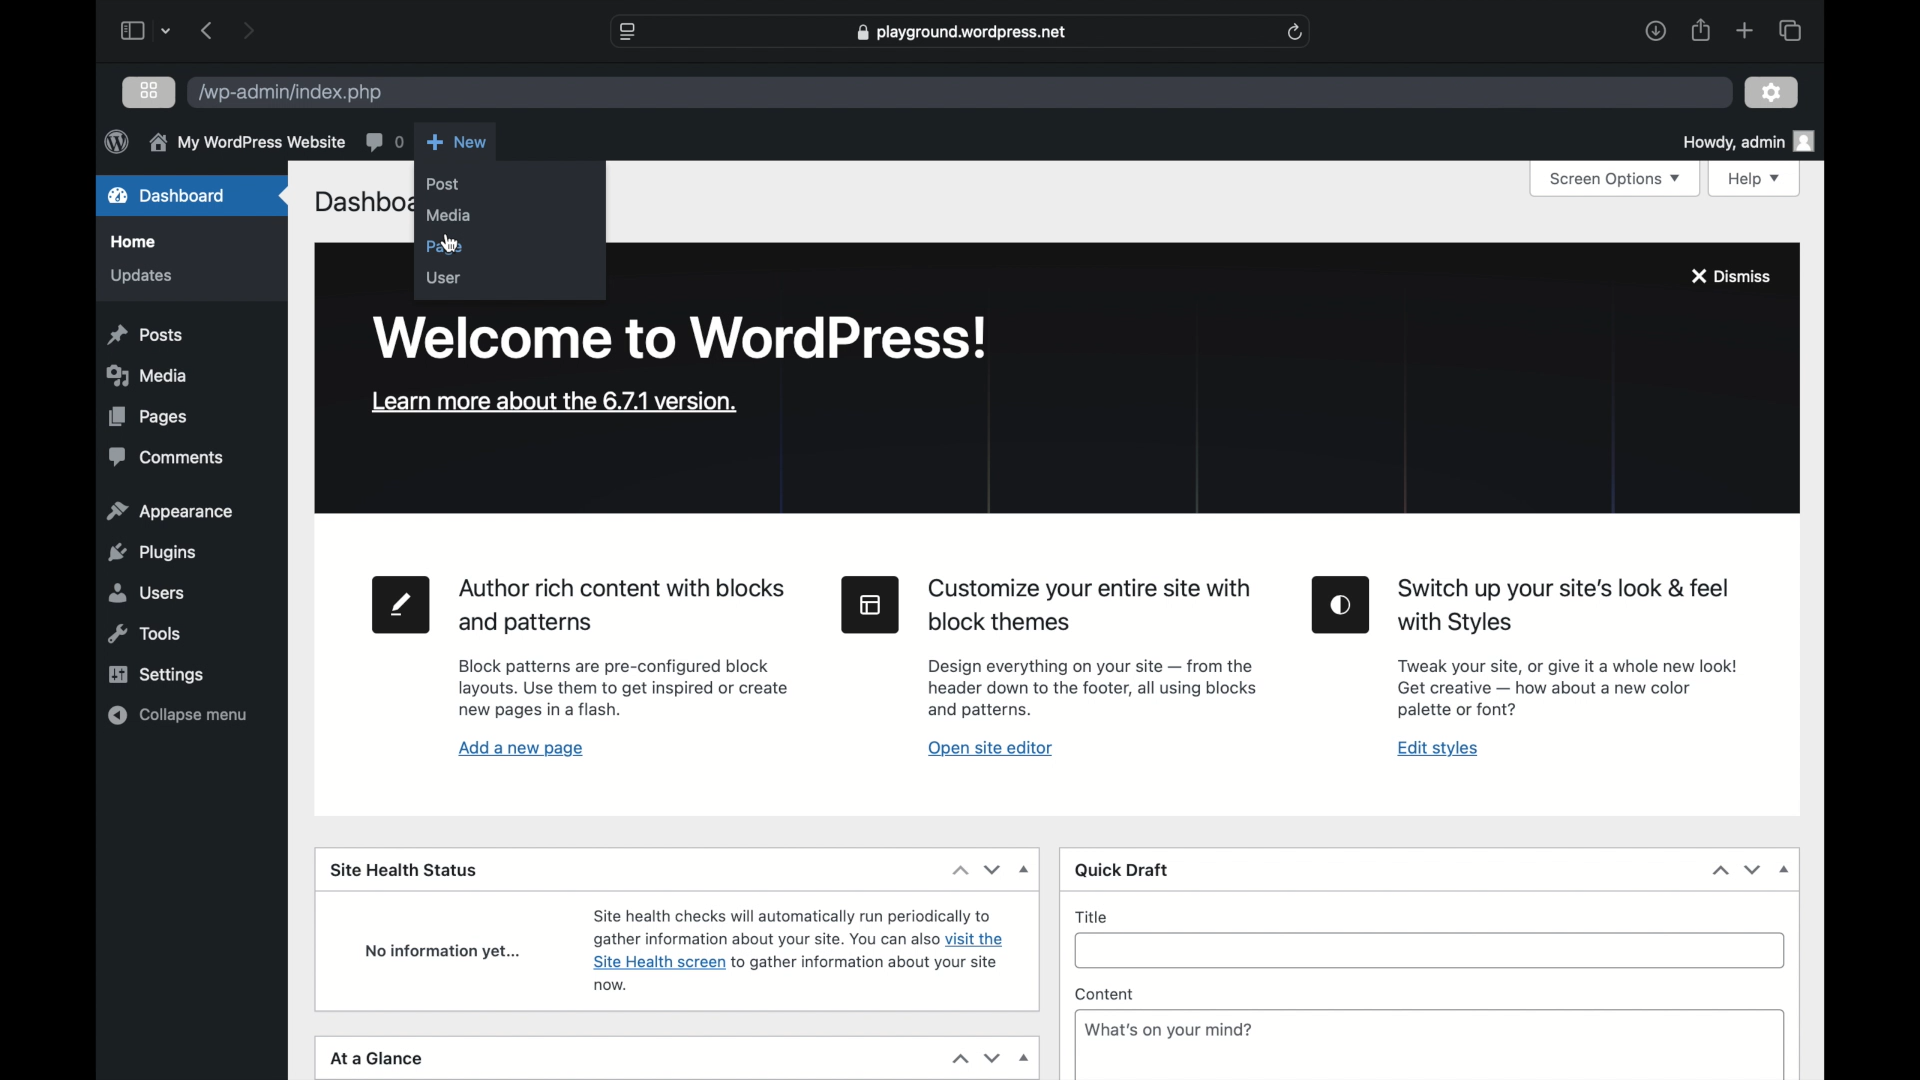 The height and width of the screenshot is (1080, 1920). I want to click on stepper buttons, so click(976, 869).